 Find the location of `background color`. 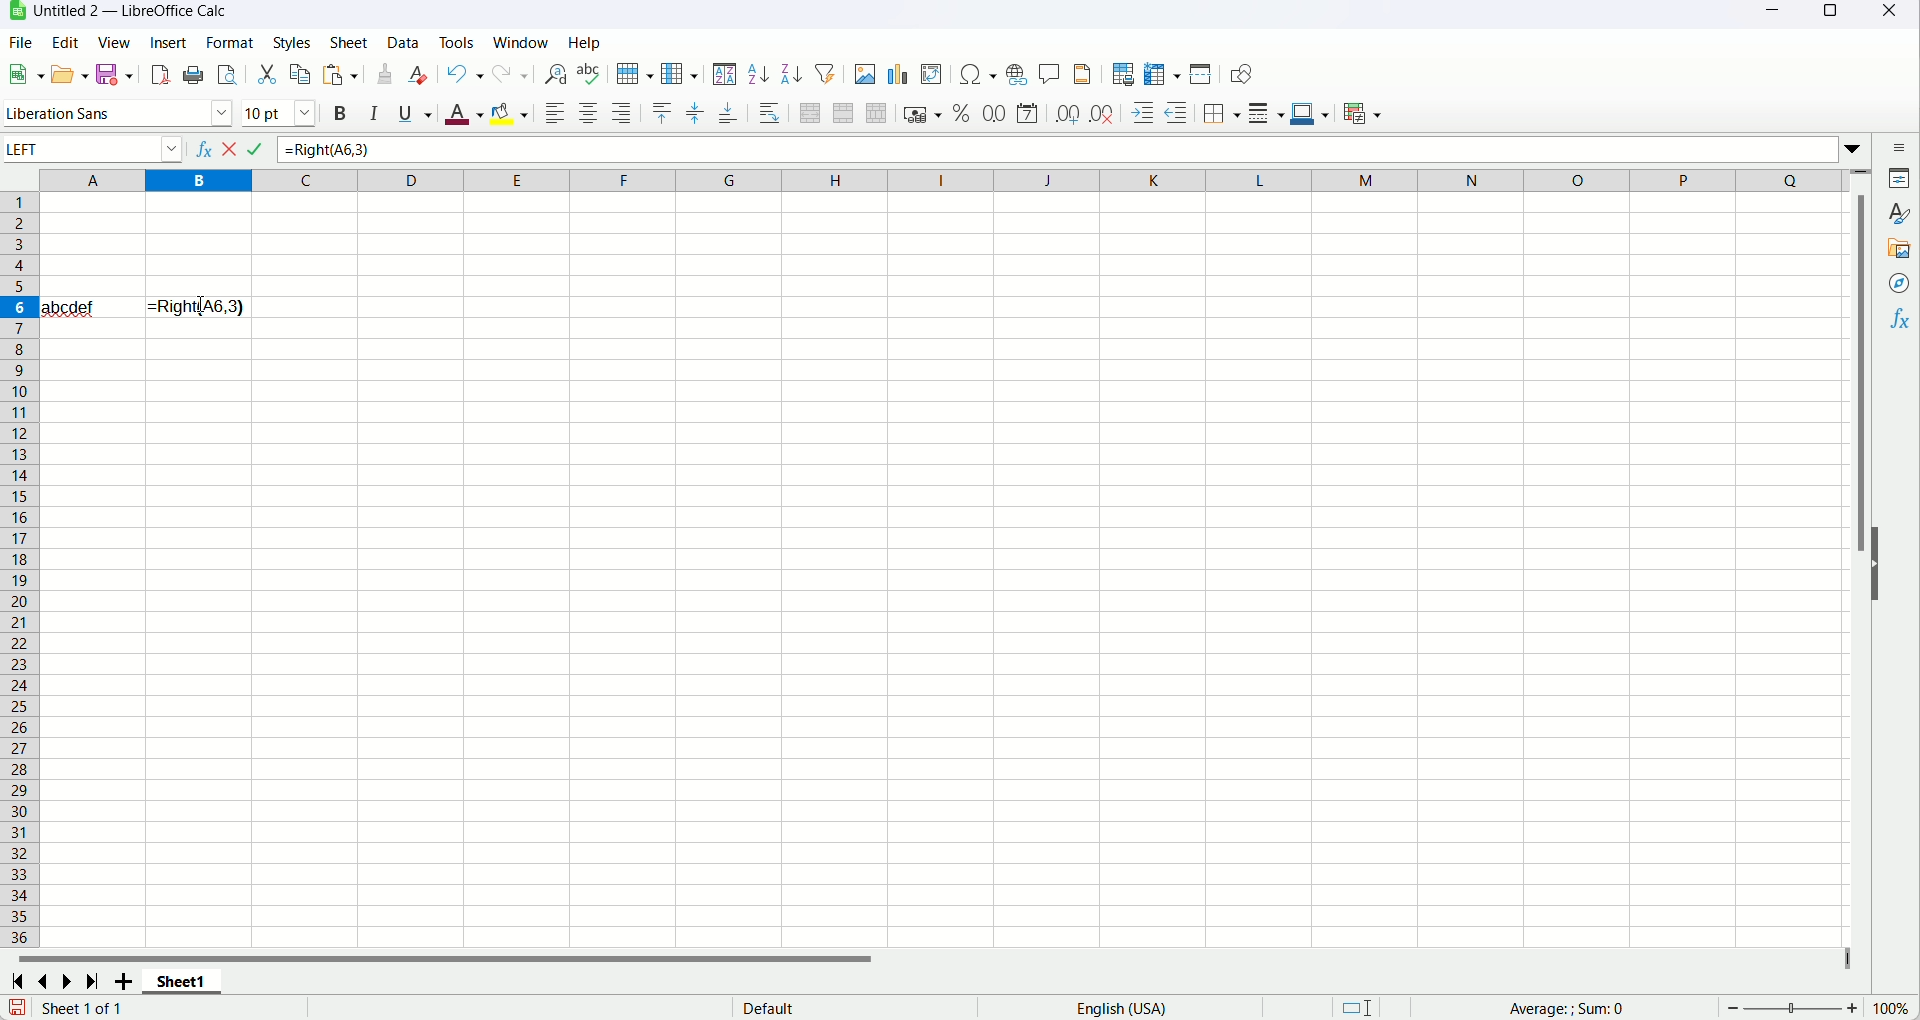

background color is located at coordinates (509, 113).